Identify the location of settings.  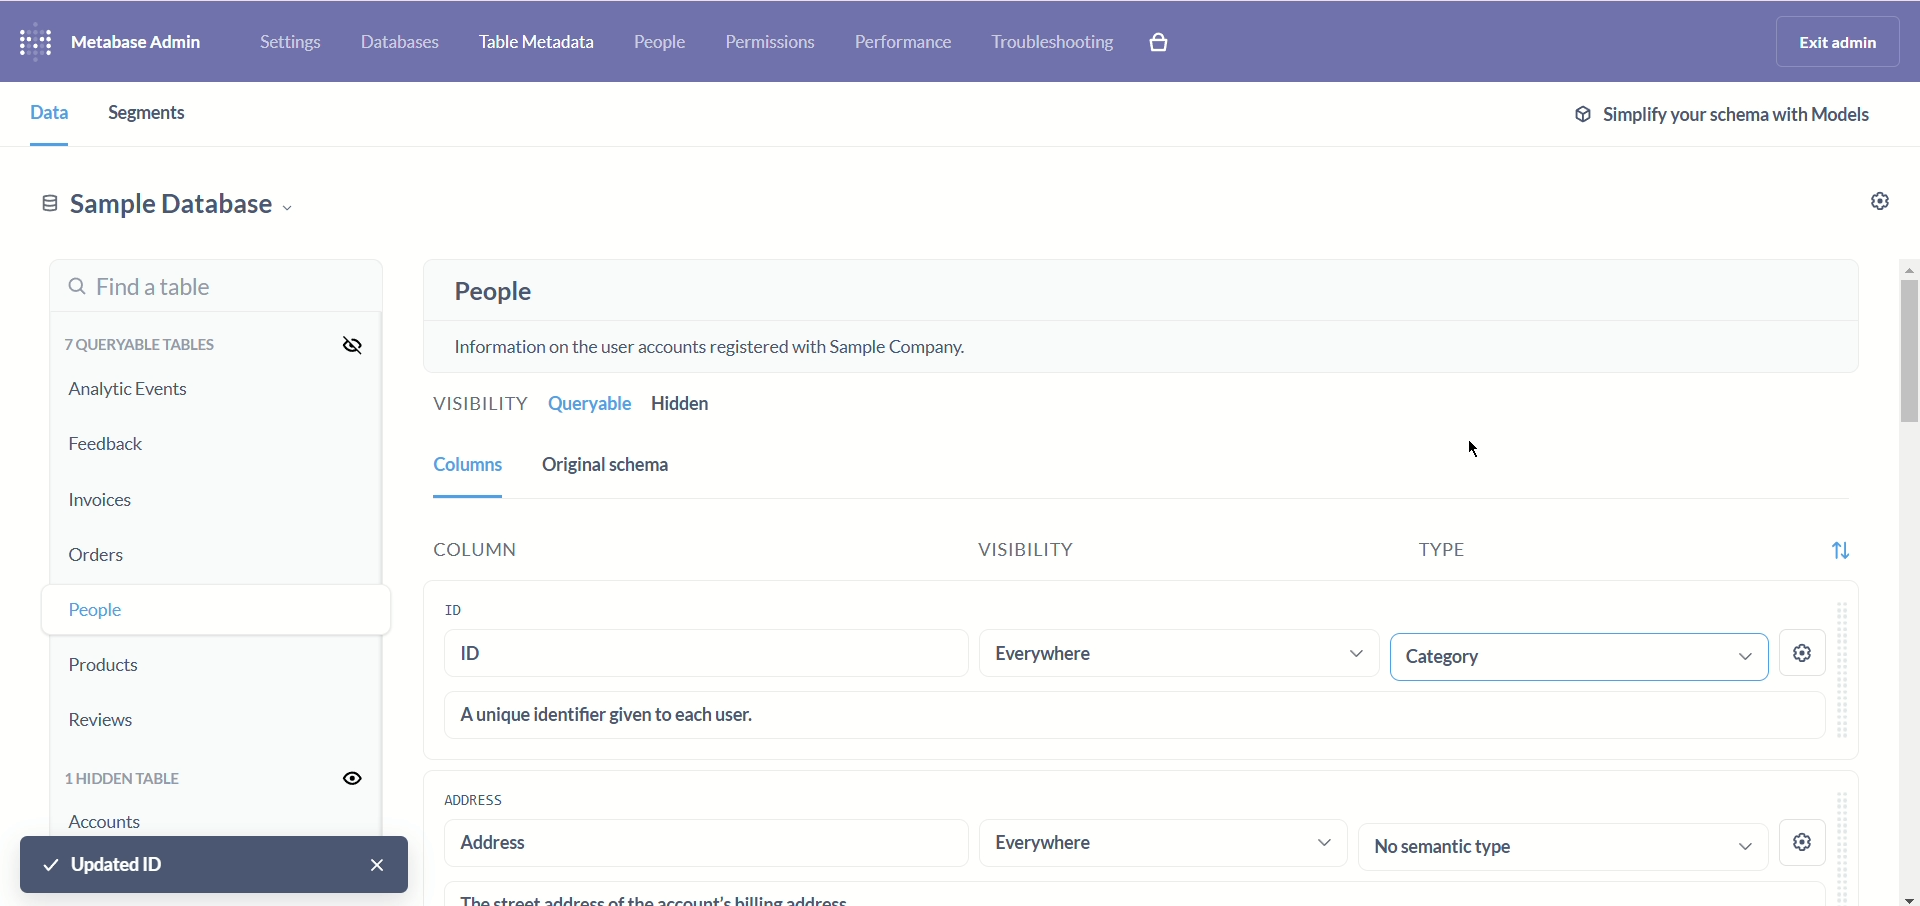
(1805, 838).